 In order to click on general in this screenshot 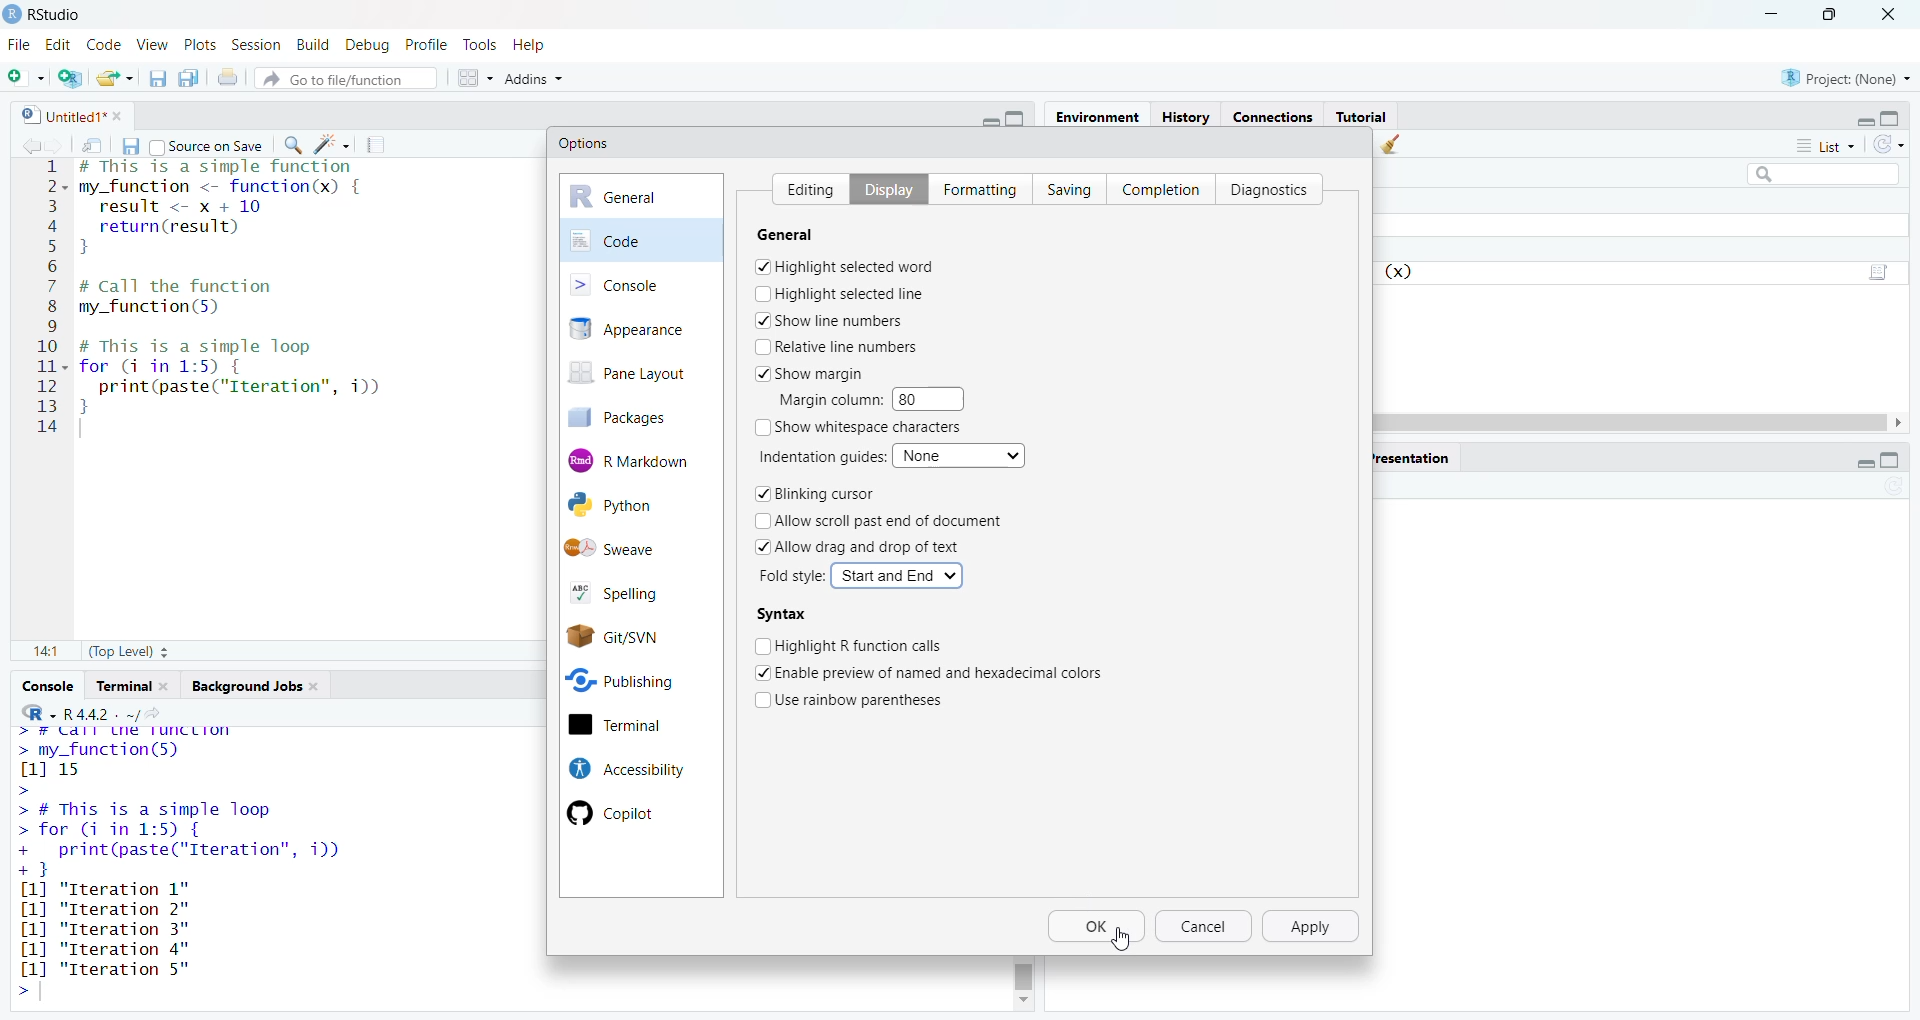, I will do `click(642, 197)`.